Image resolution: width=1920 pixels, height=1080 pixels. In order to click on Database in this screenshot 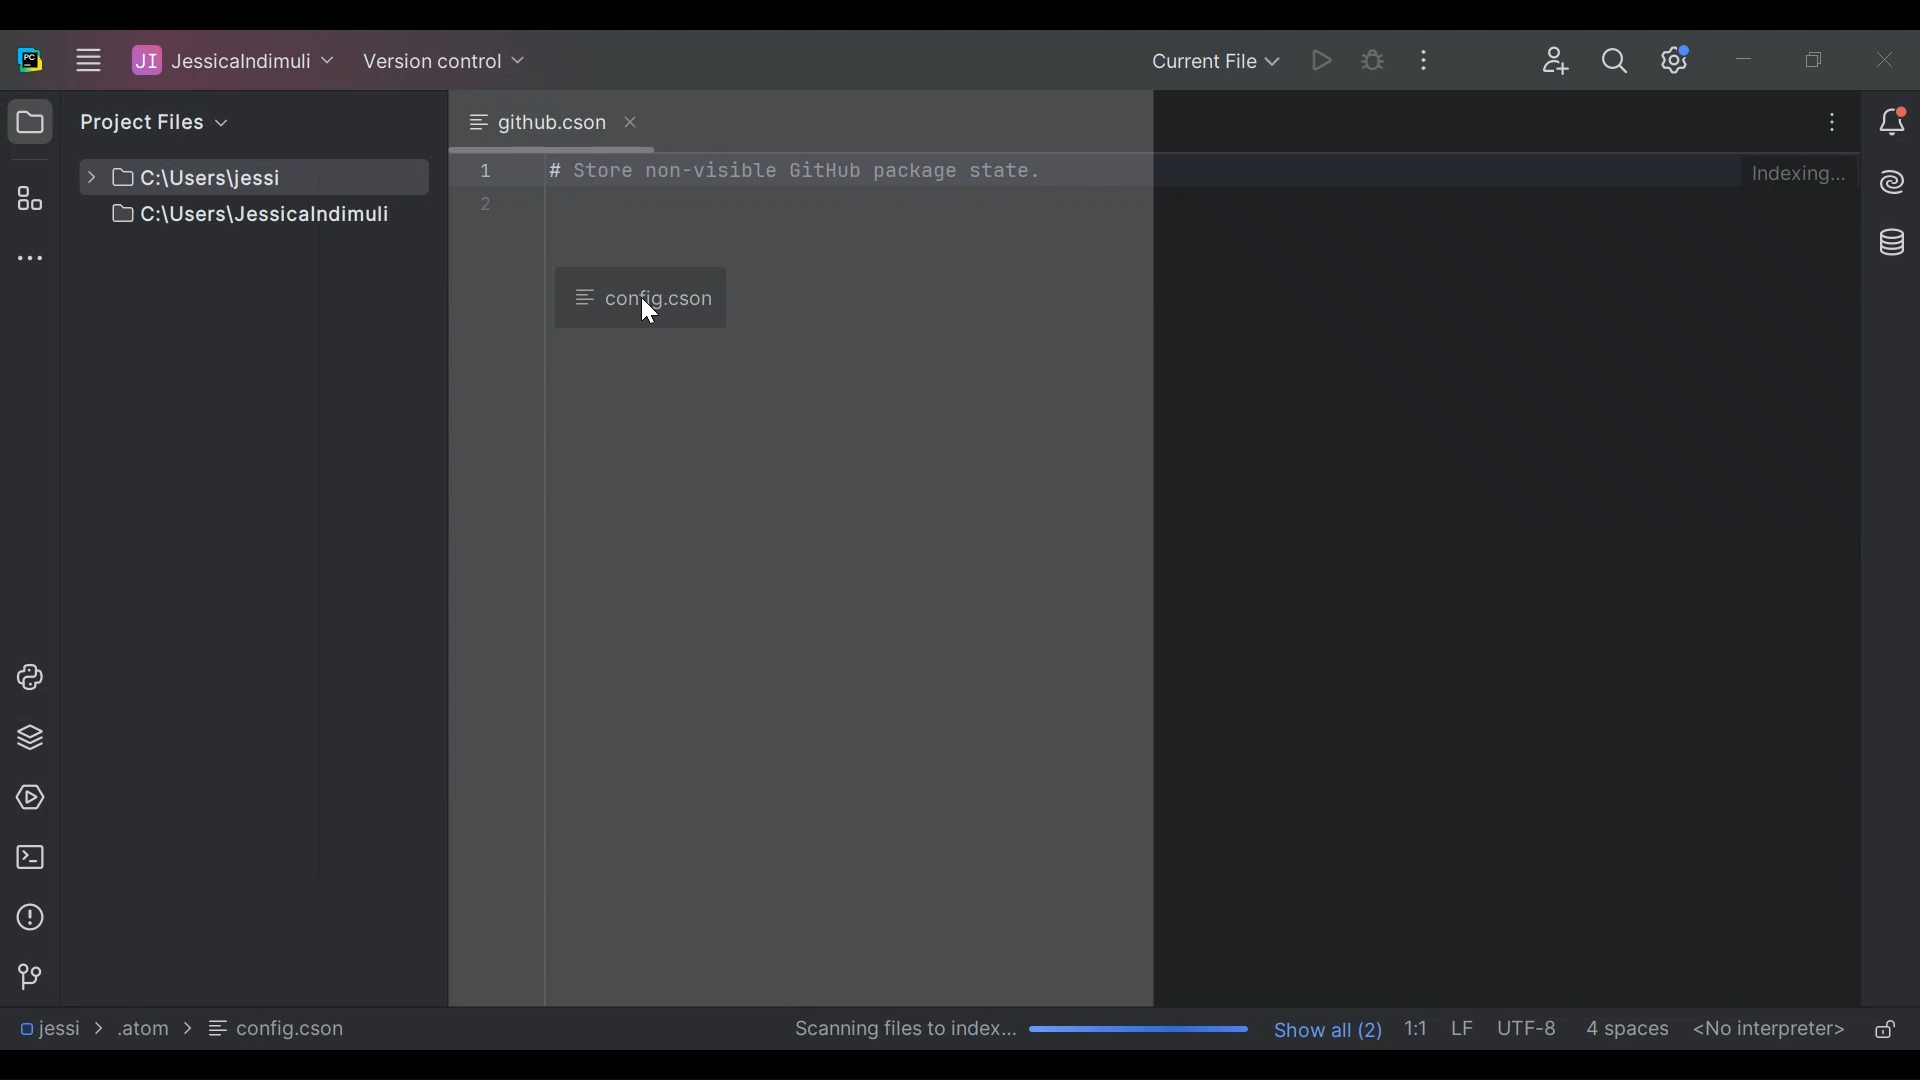, I will do `click(1894, 244)`.